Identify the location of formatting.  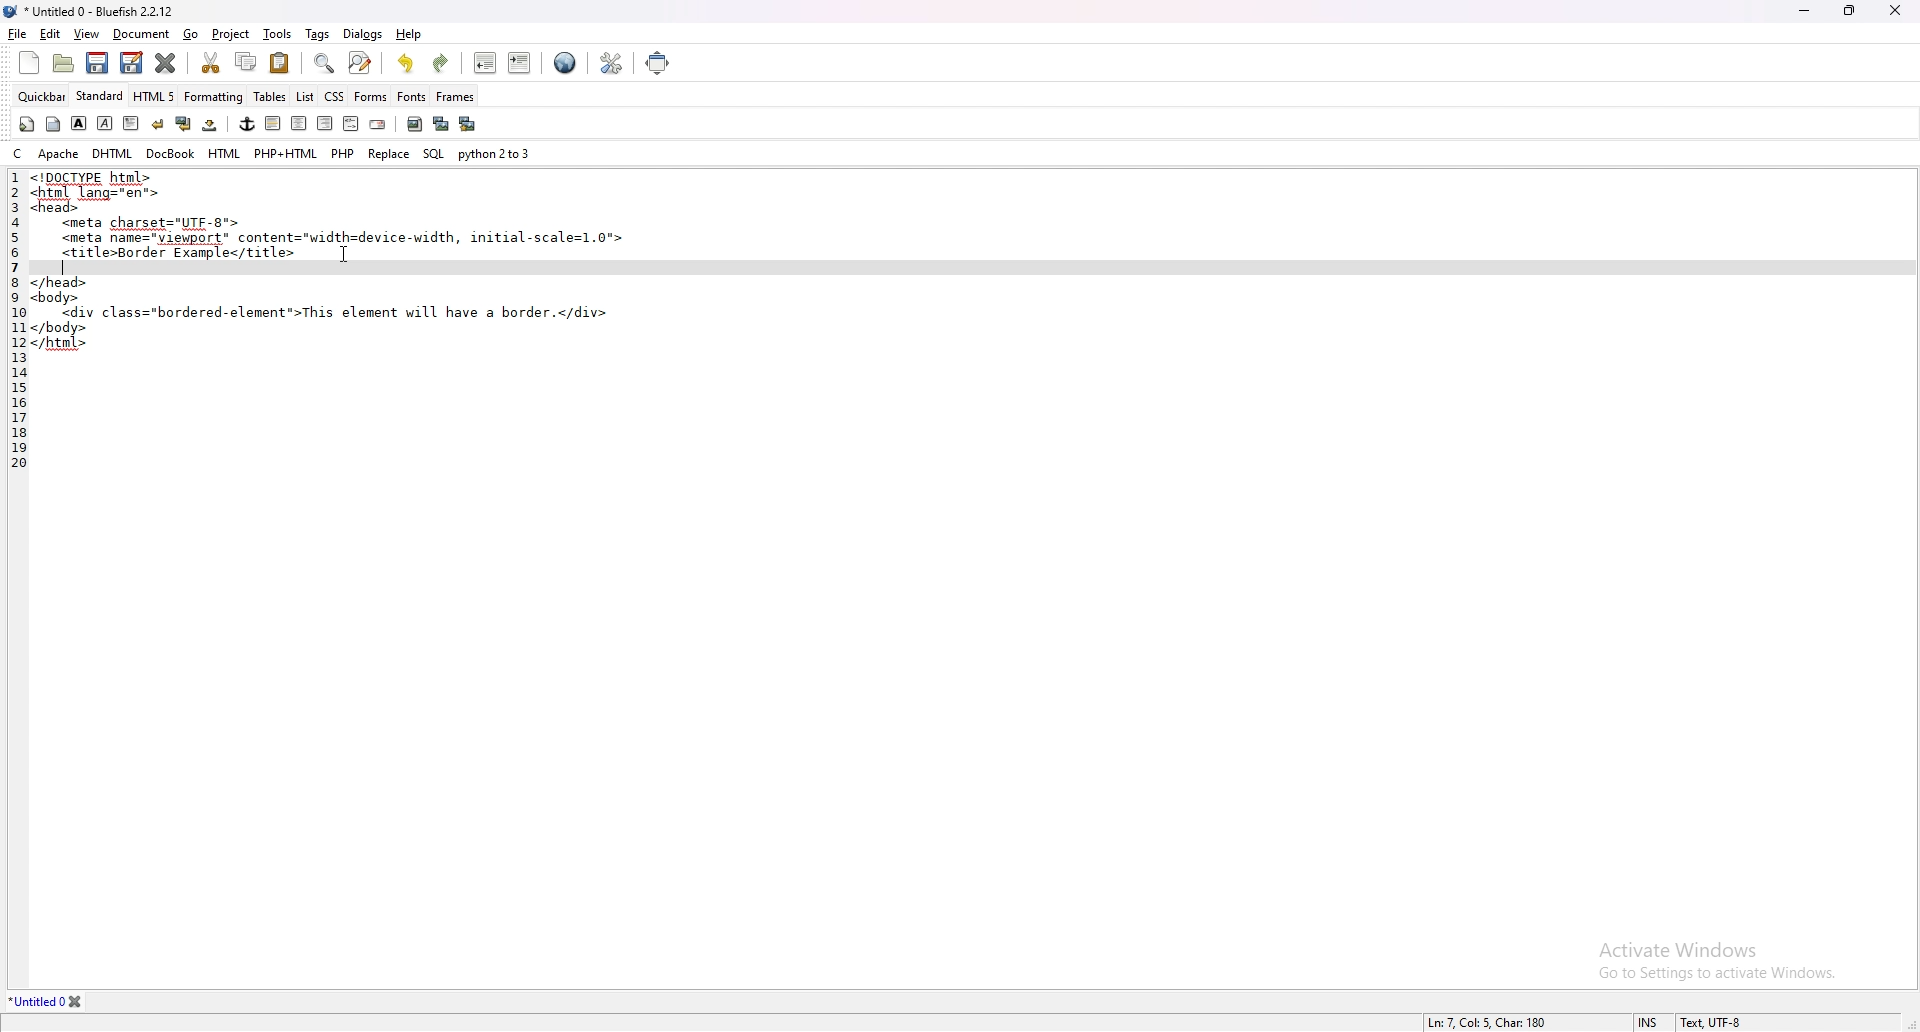
(214, 96).